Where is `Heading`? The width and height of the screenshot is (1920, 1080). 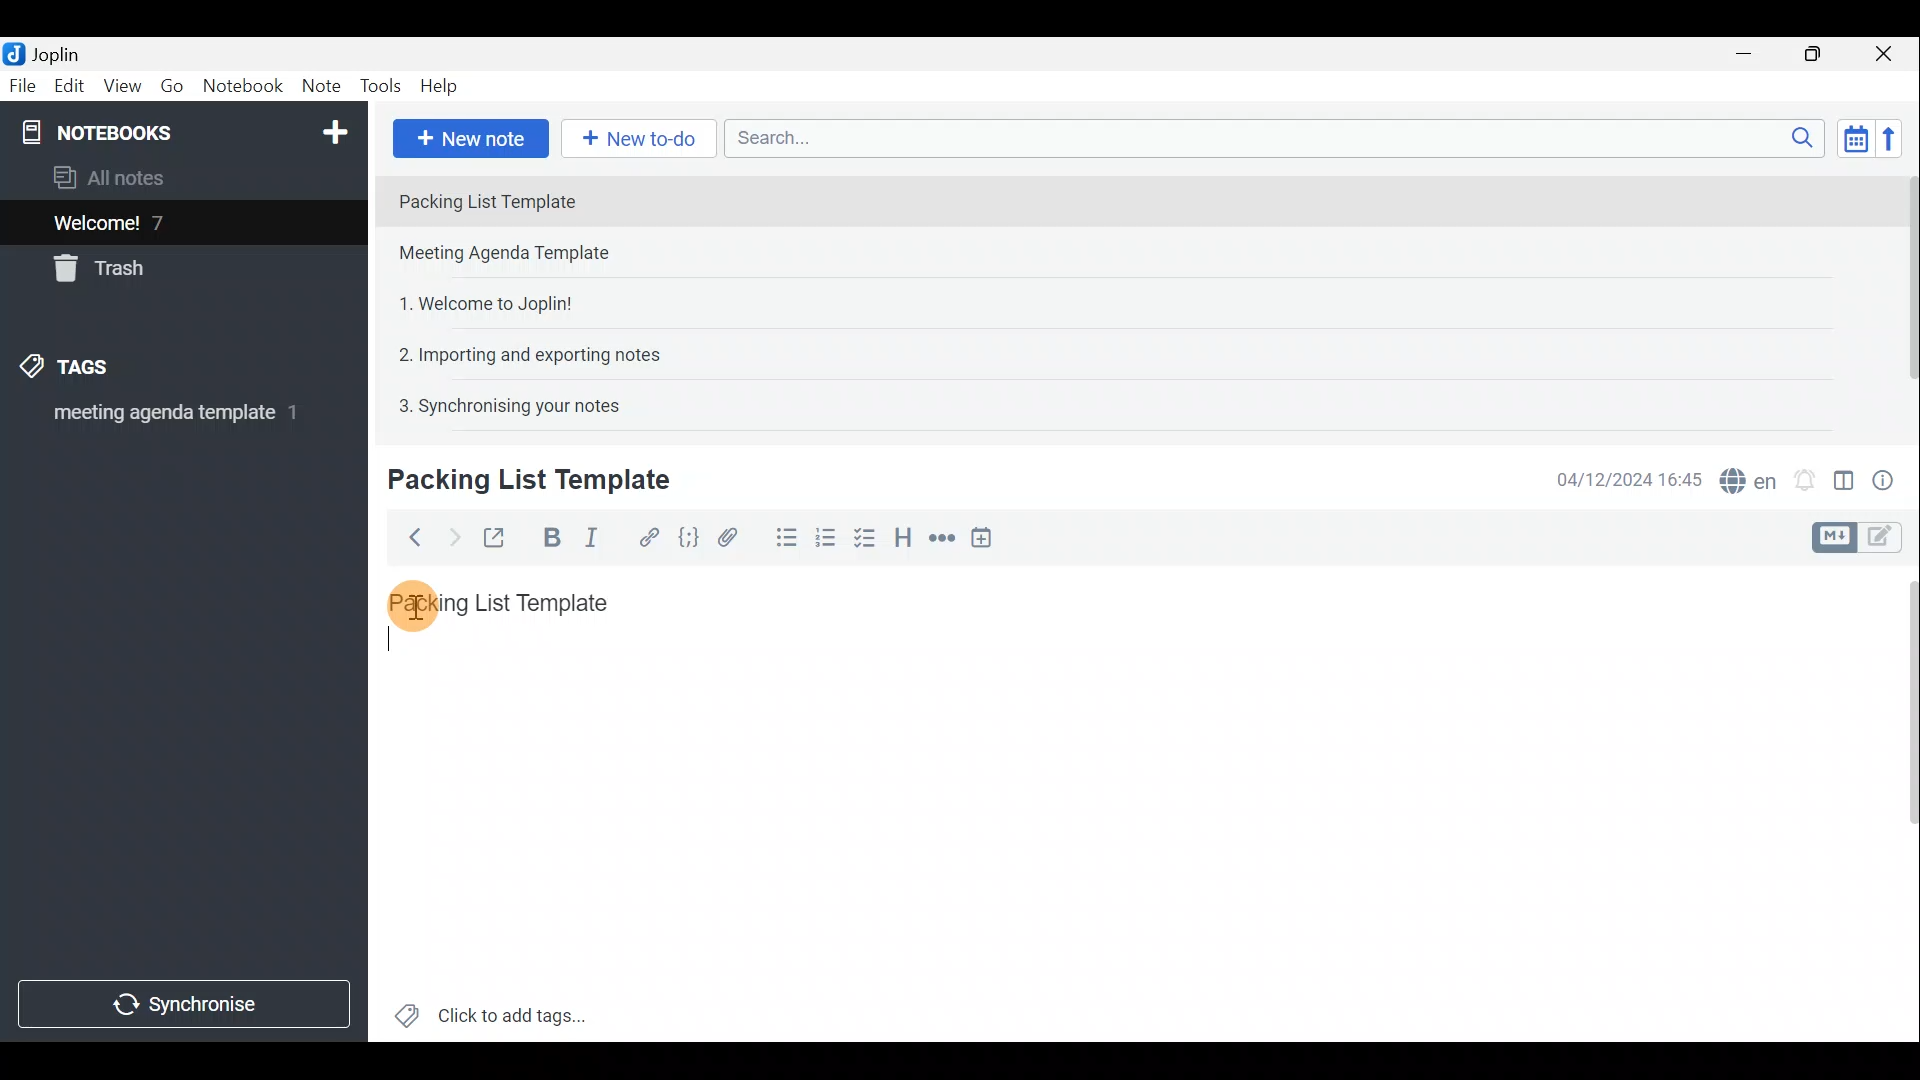 Heading is located at coordinates (905, 535).